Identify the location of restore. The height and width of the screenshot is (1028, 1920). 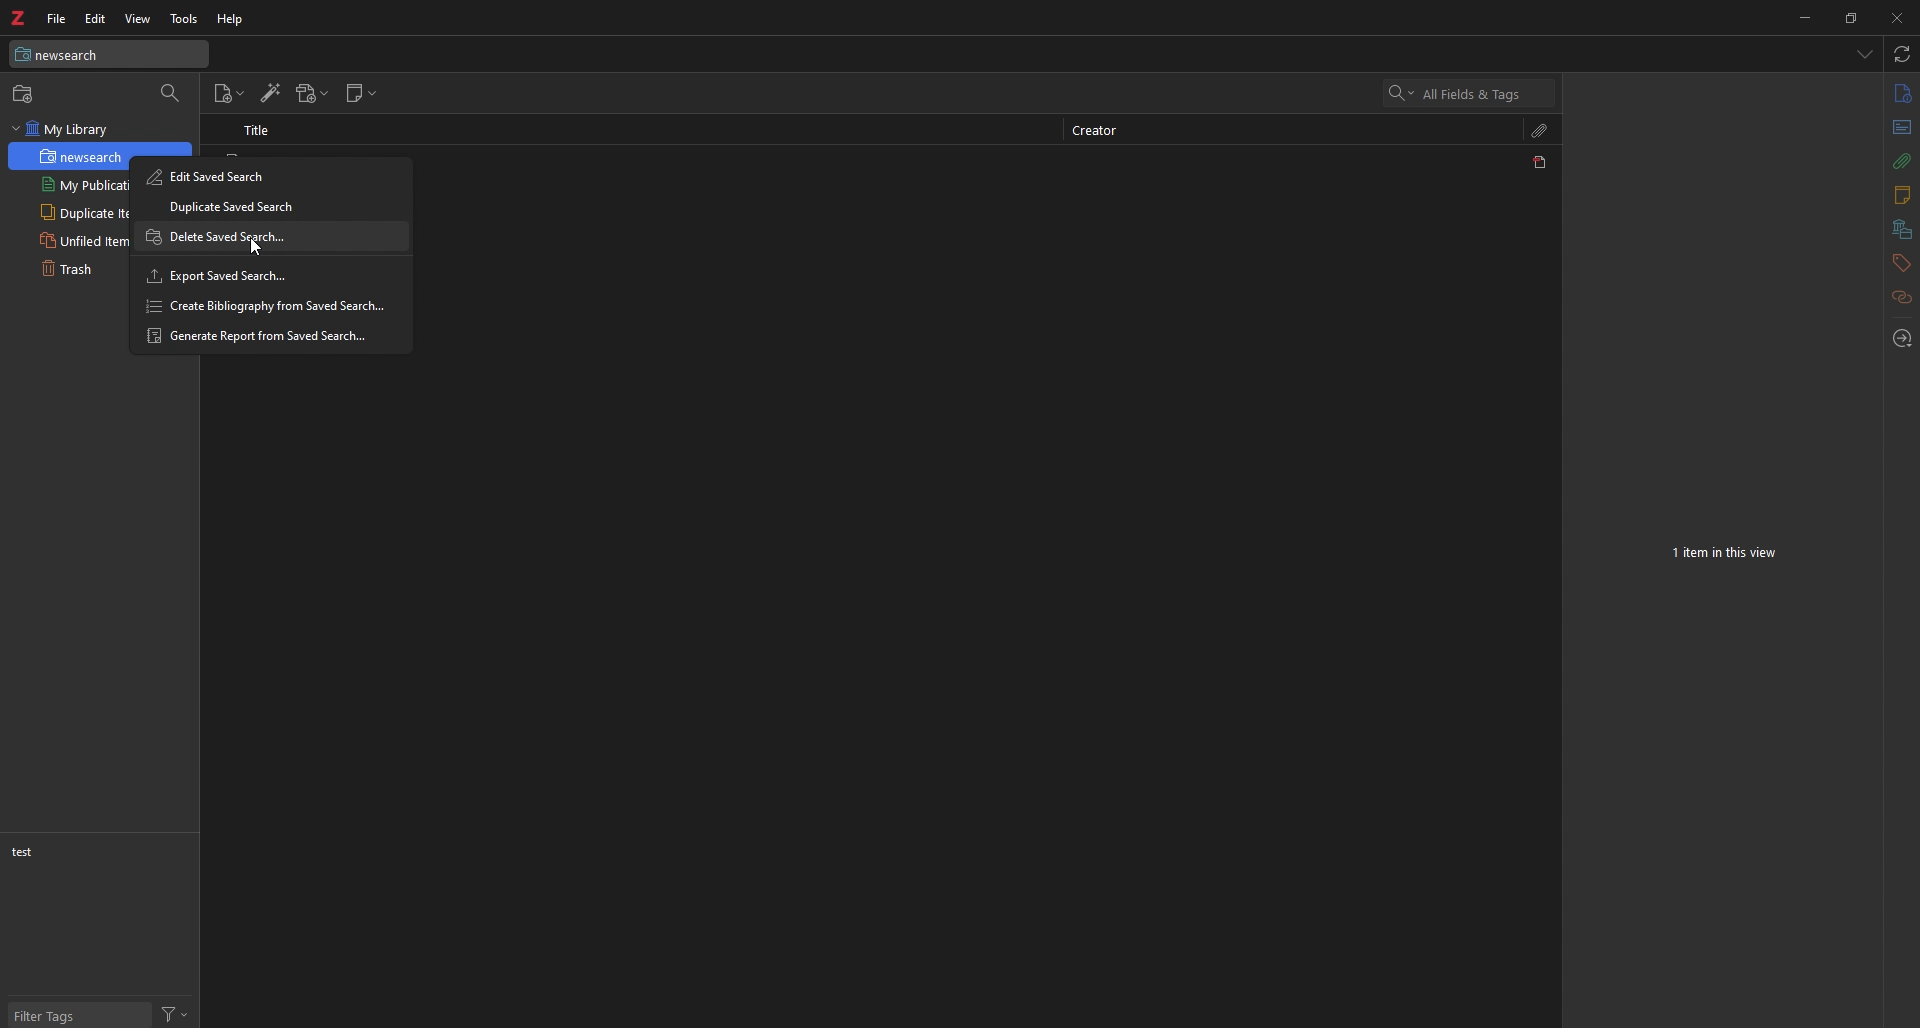
(1854, 18).